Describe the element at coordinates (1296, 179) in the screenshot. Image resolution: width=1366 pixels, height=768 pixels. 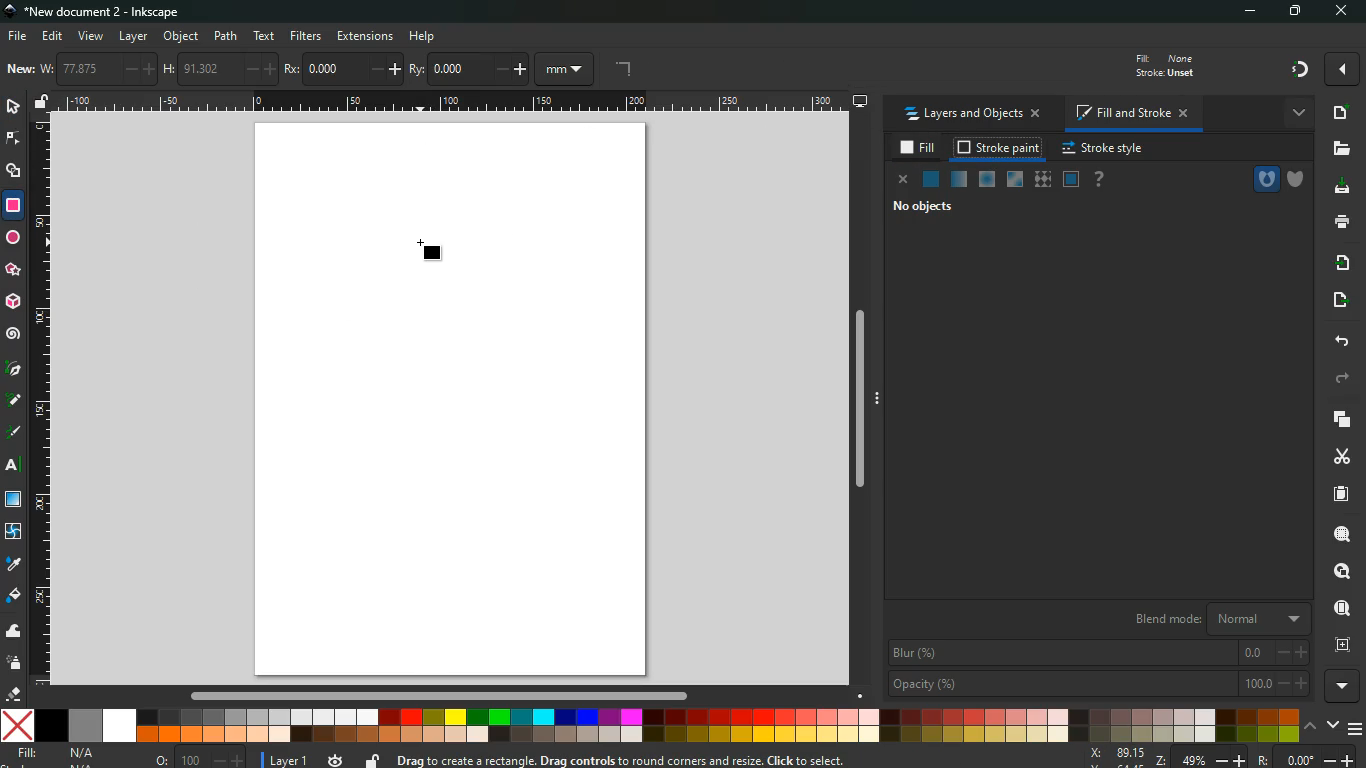
I see `shield` at that location.